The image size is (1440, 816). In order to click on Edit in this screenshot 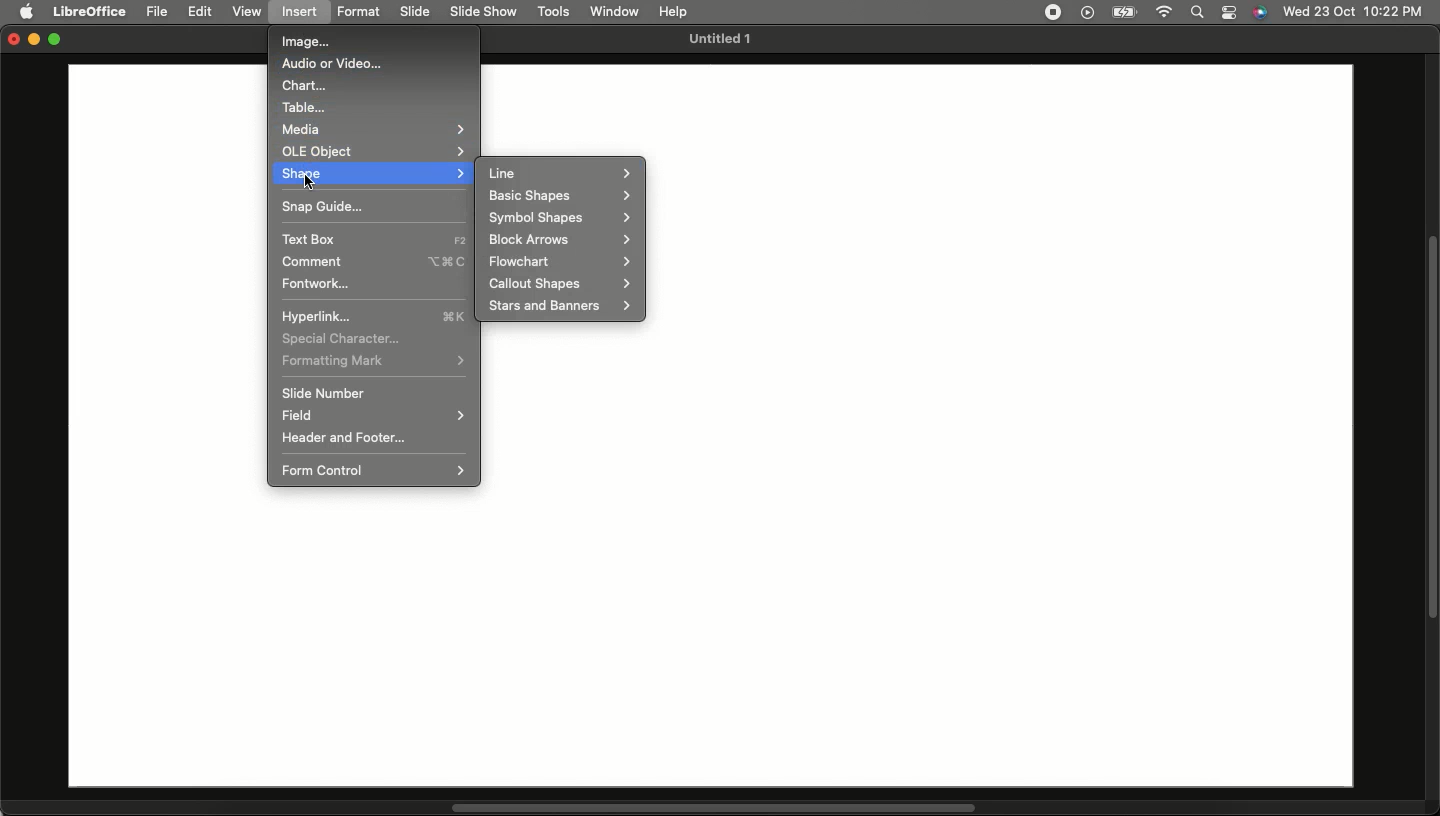, I will do `click(202, 12)`.